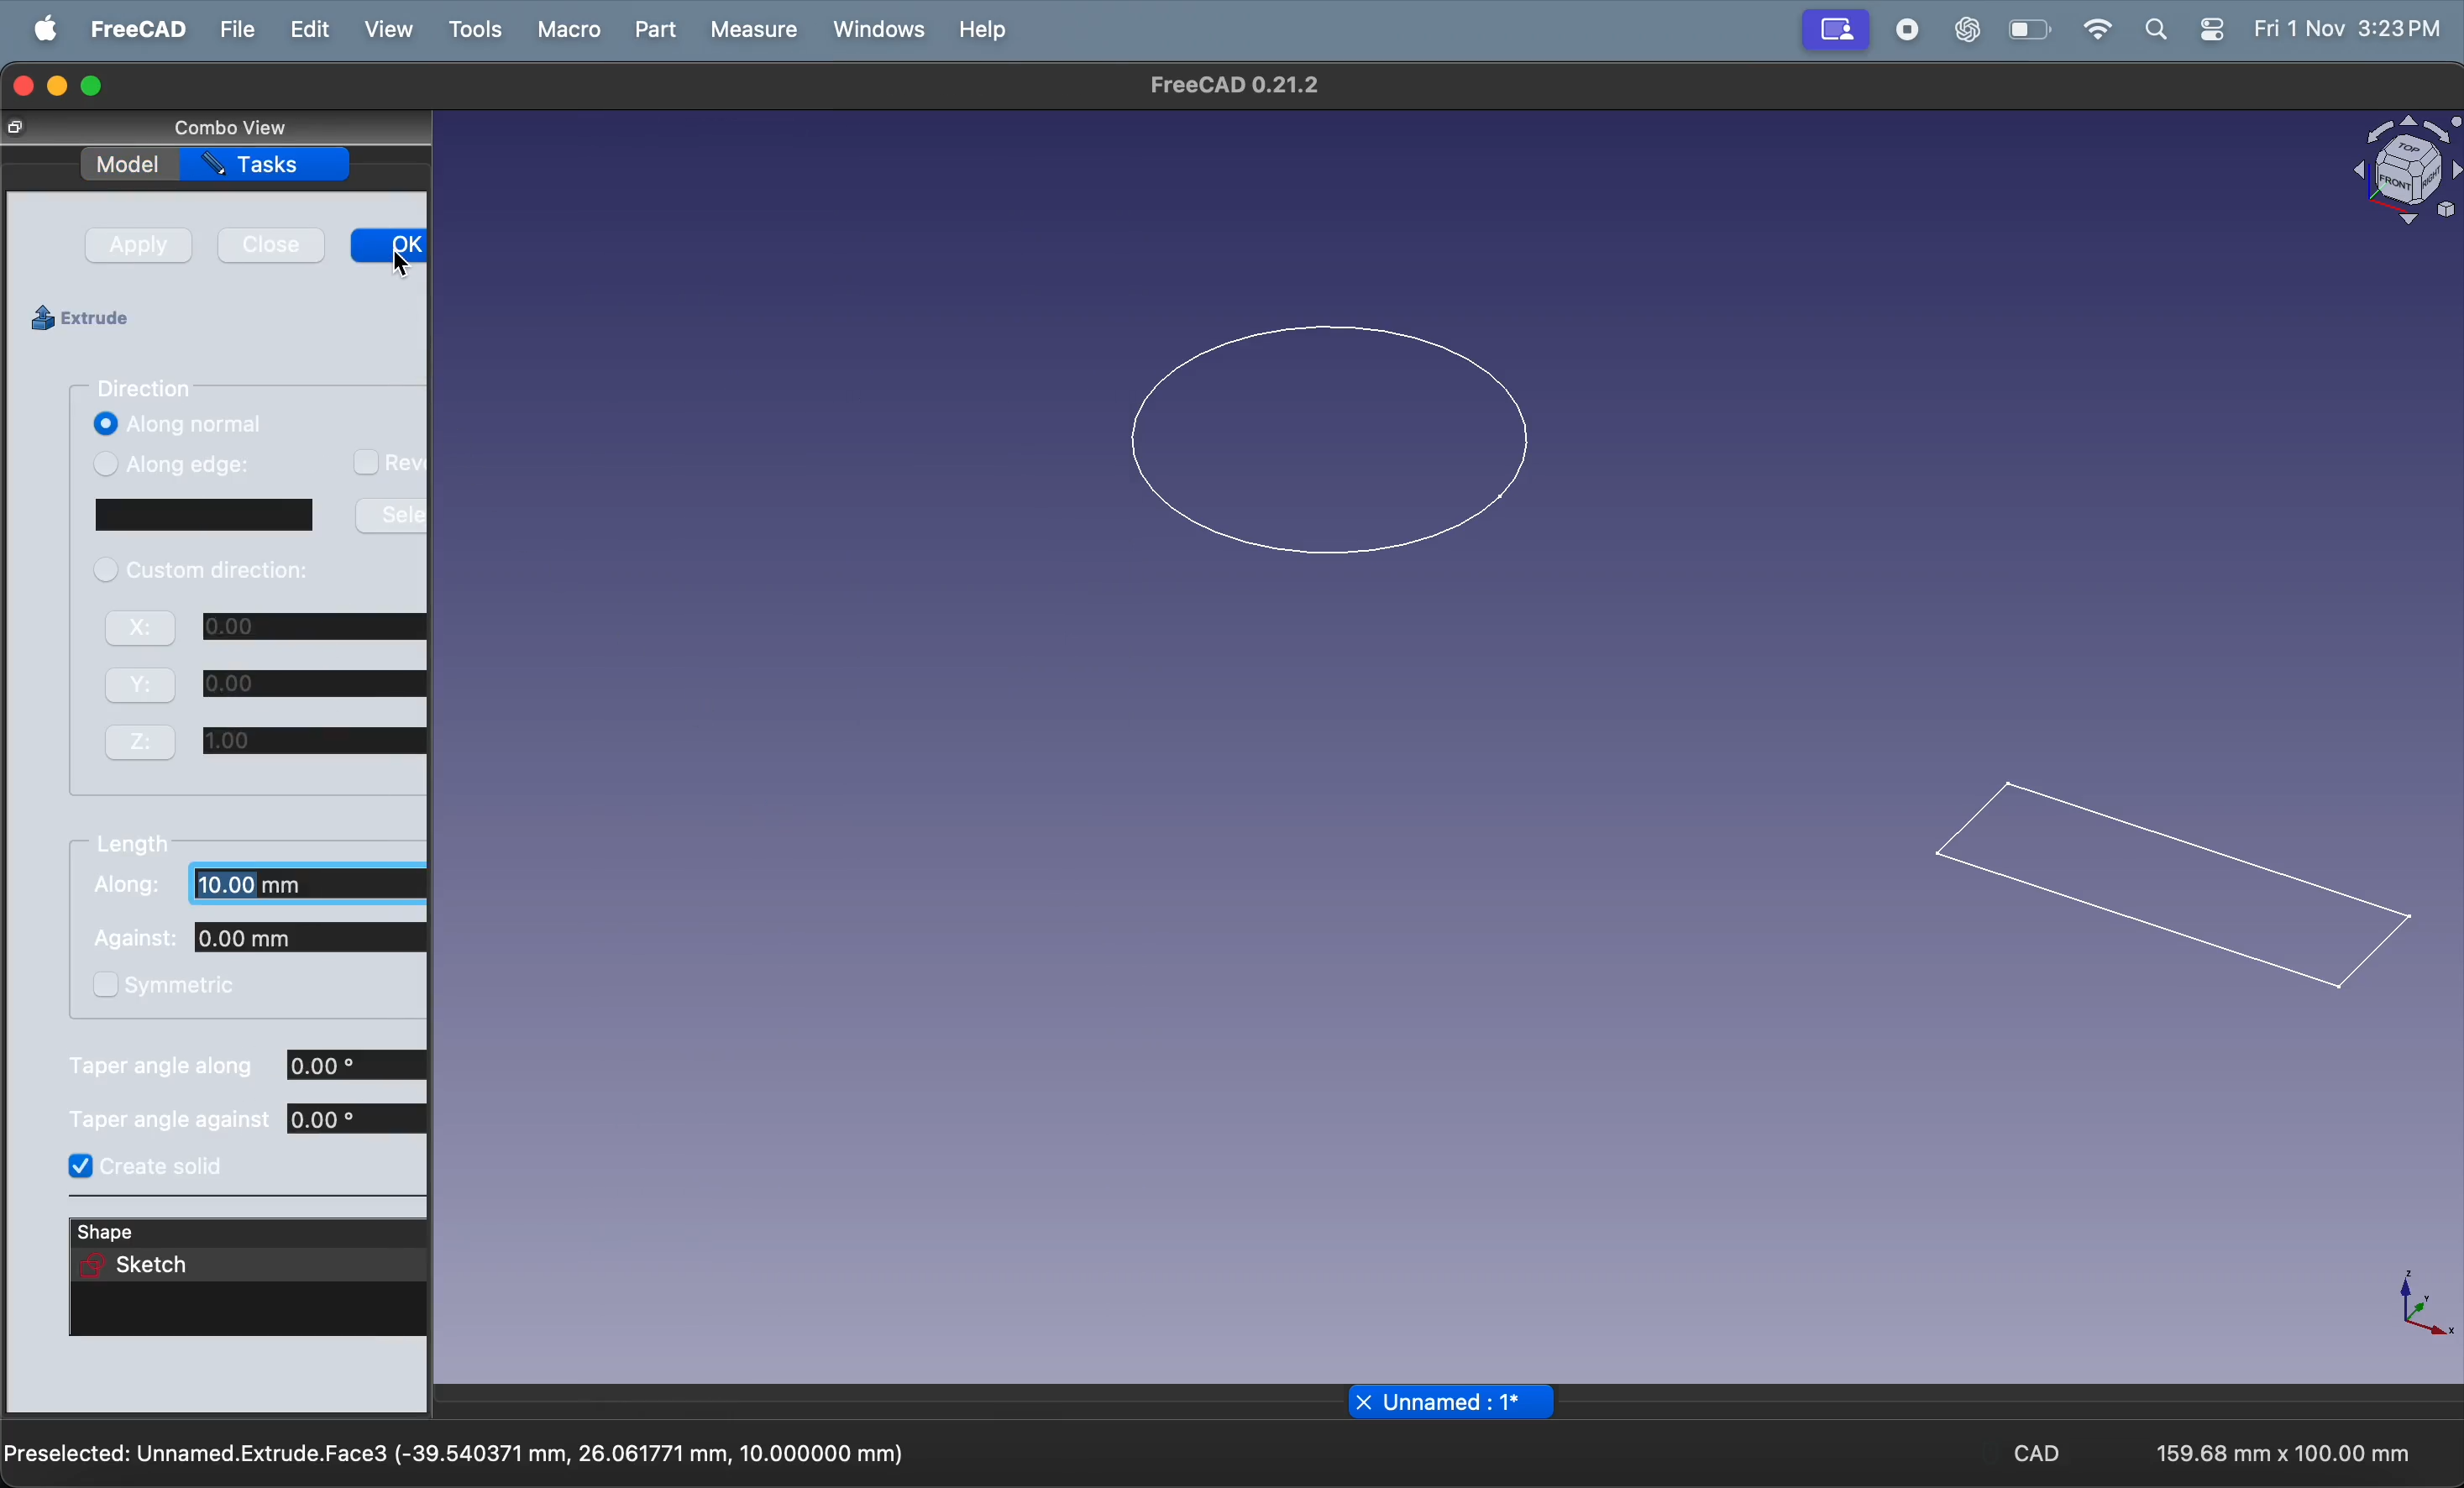 This screenshot has width=2464, height=1488. I want to click on 1.00, so click(318, 741).